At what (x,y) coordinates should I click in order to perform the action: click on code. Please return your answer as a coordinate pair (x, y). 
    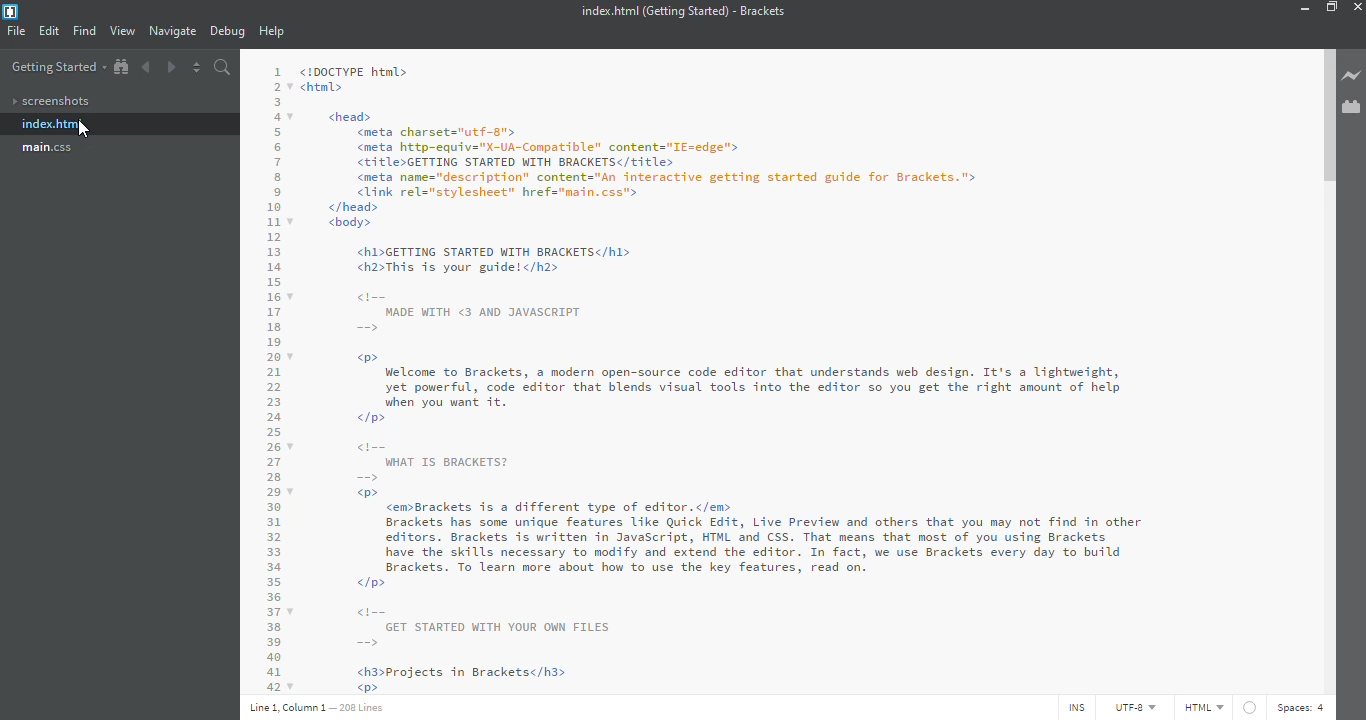
    Looking at the image, I should click on (782, 374).